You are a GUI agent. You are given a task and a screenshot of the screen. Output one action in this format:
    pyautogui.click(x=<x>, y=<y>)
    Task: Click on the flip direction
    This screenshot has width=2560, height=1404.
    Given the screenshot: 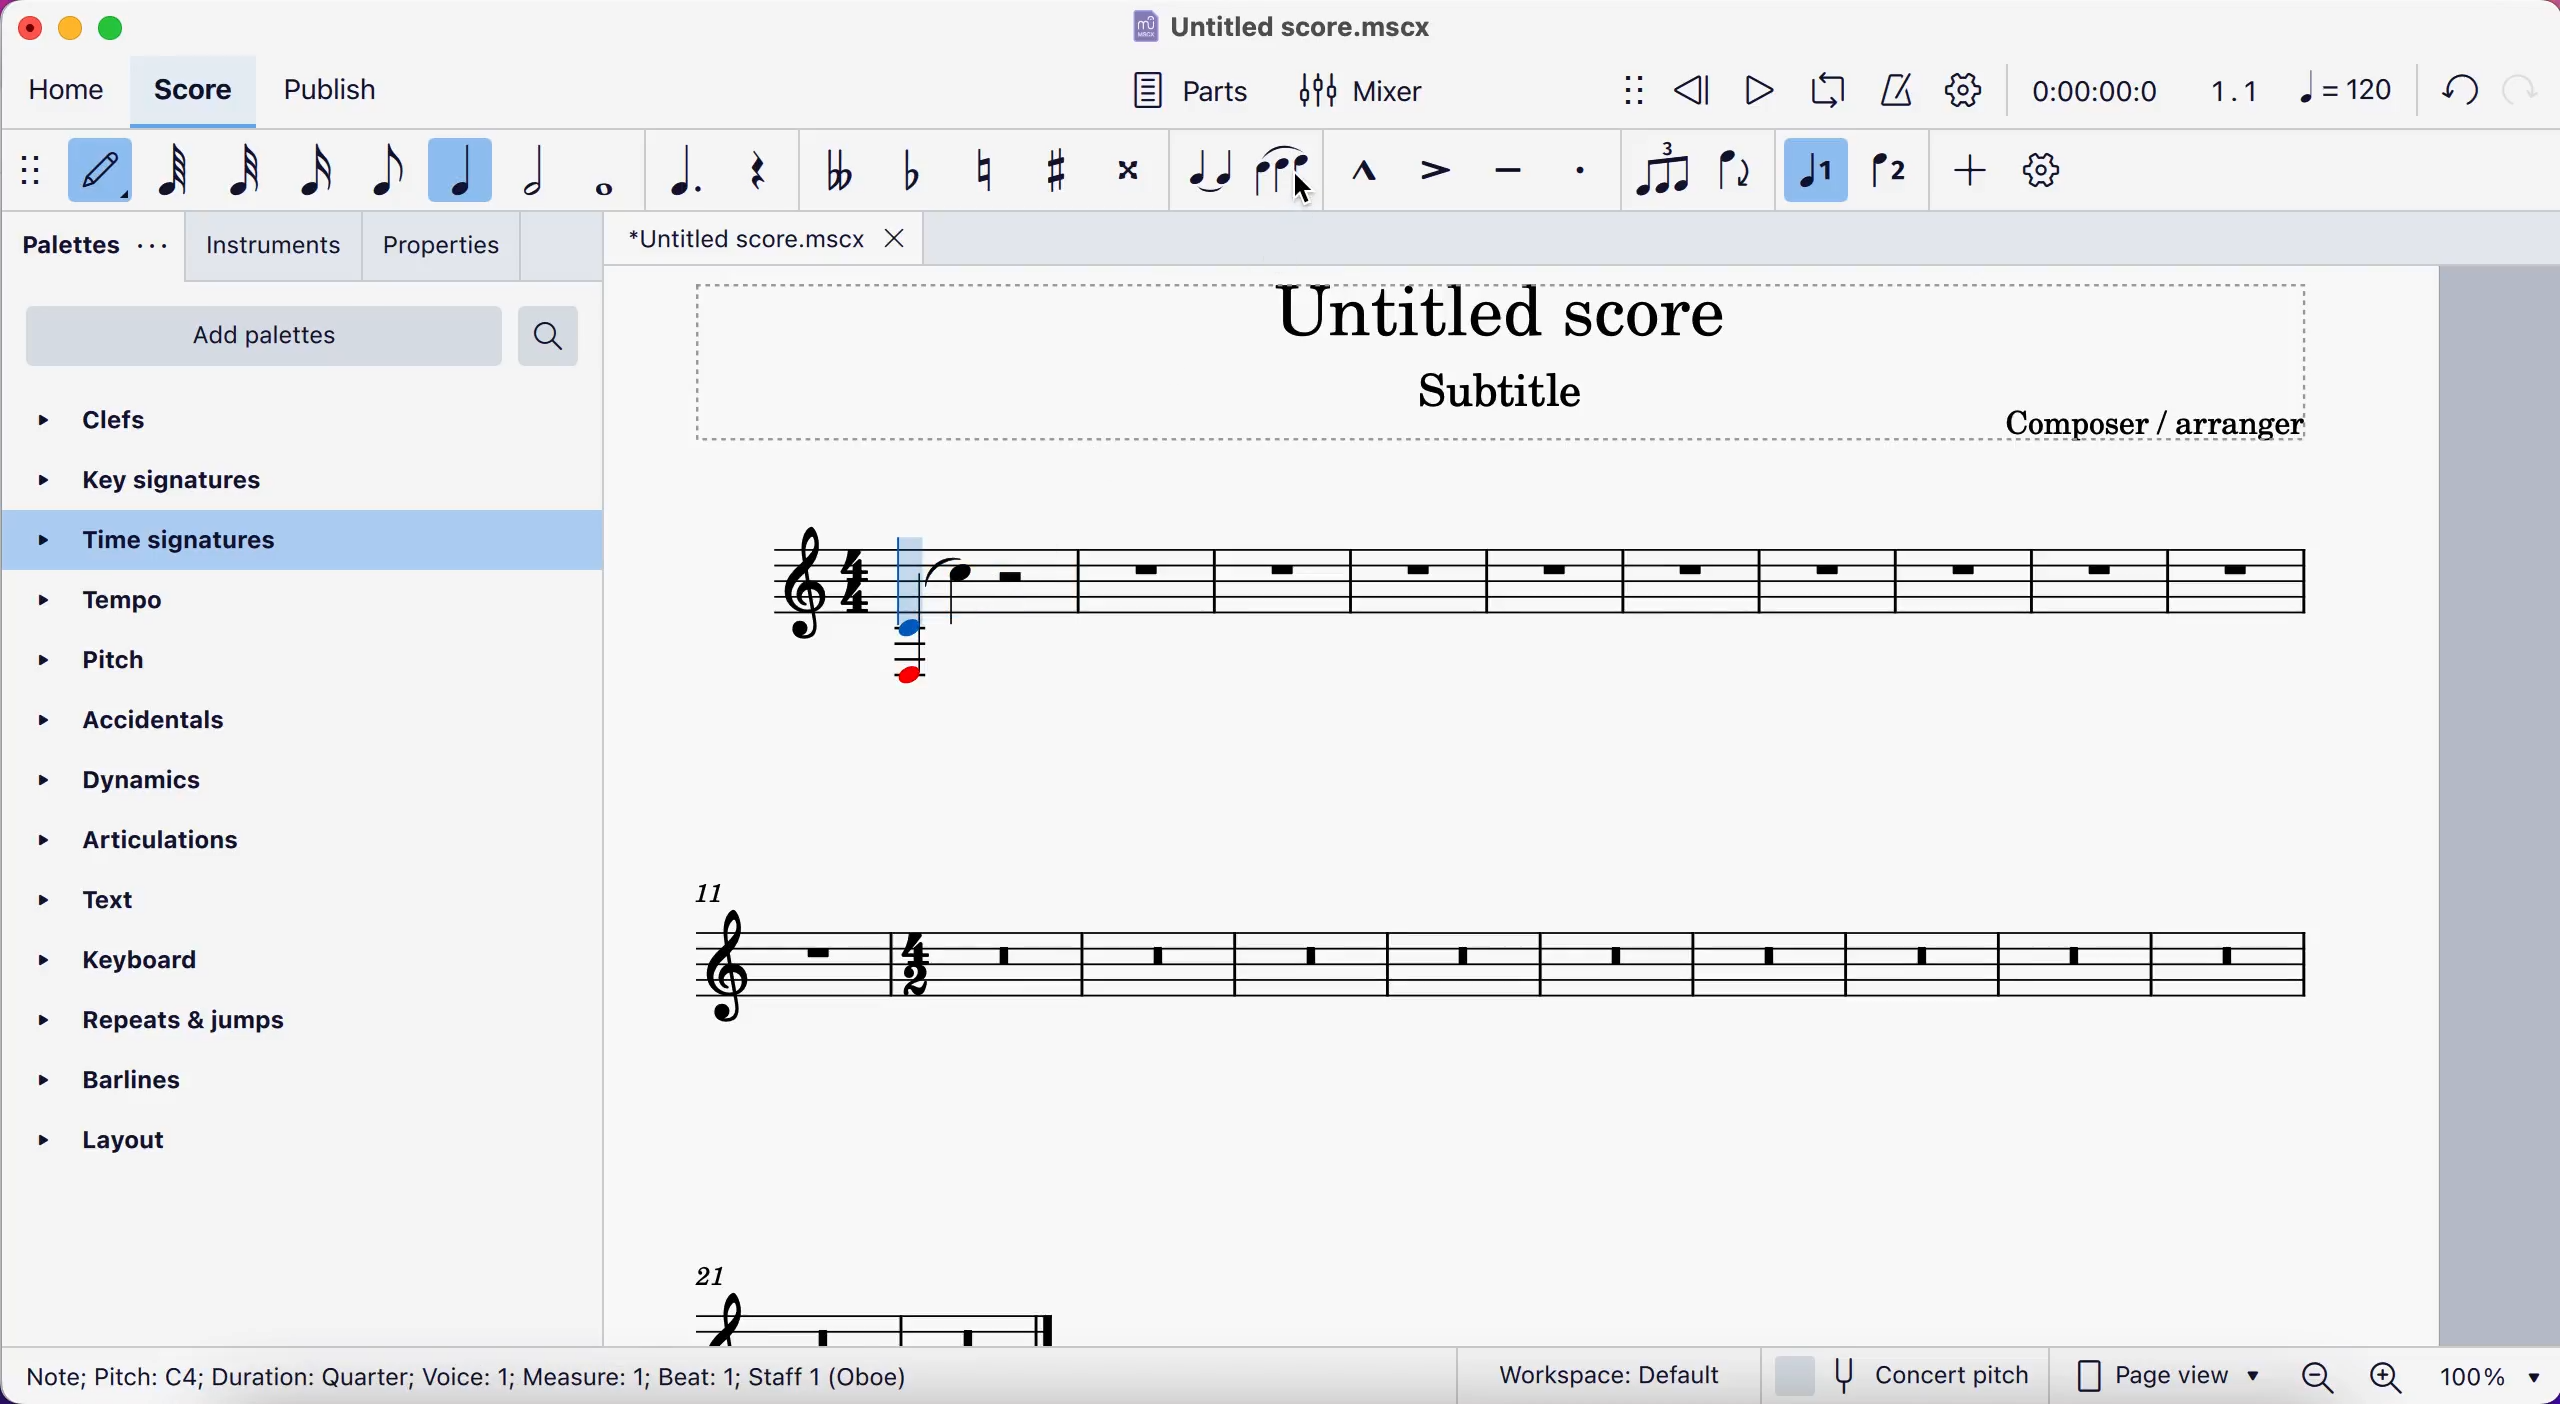 What is the action you would take?
    pyautogui.click(x=1731, y=169)
    